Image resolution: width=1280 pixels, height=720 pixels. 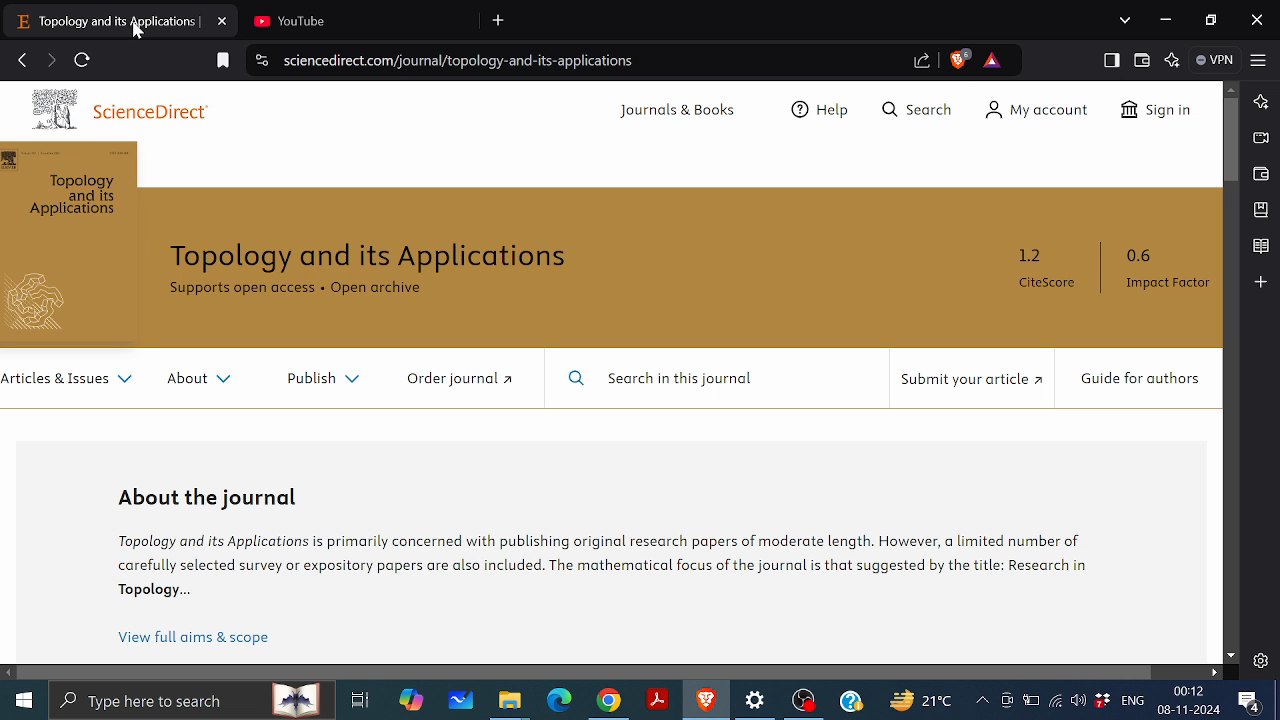 What do you see at coordinates (611, 372) in the screenshot?
I see `webpage` at bounding box center [611, 372].